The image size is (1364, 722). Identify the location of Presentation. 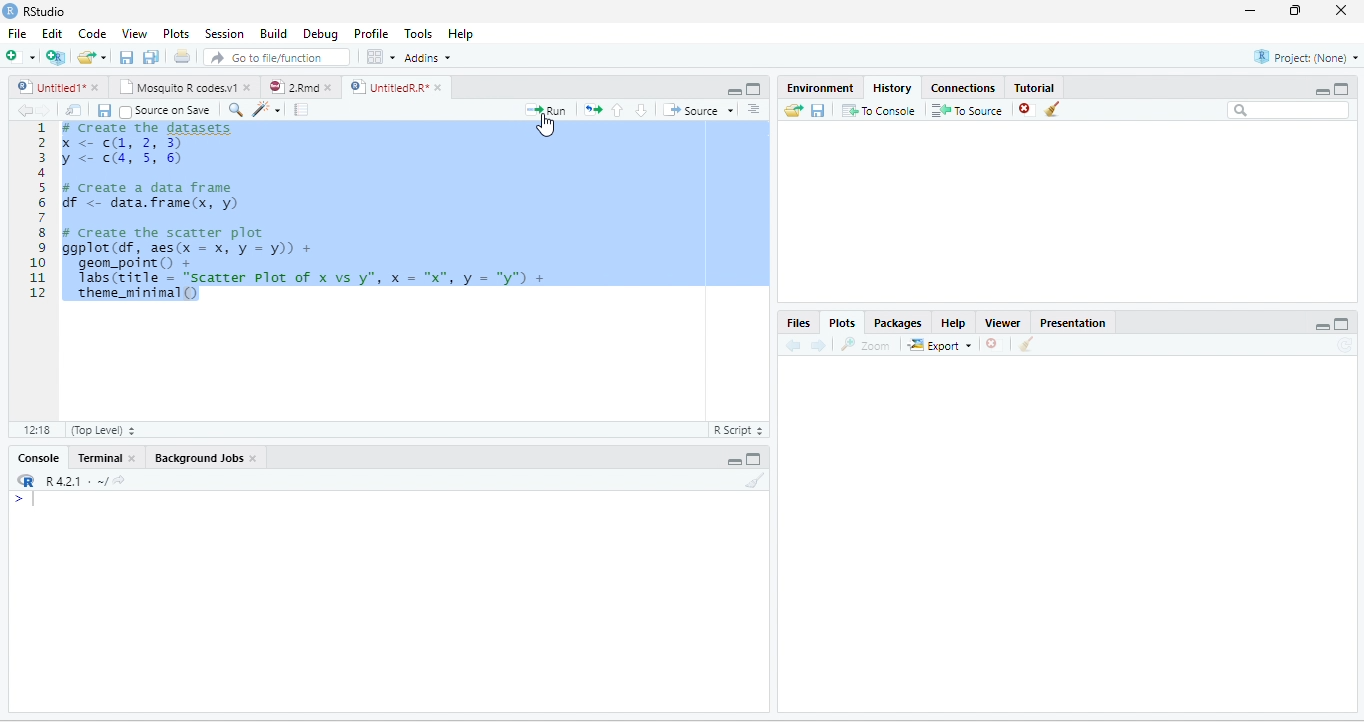
(1073, 322).